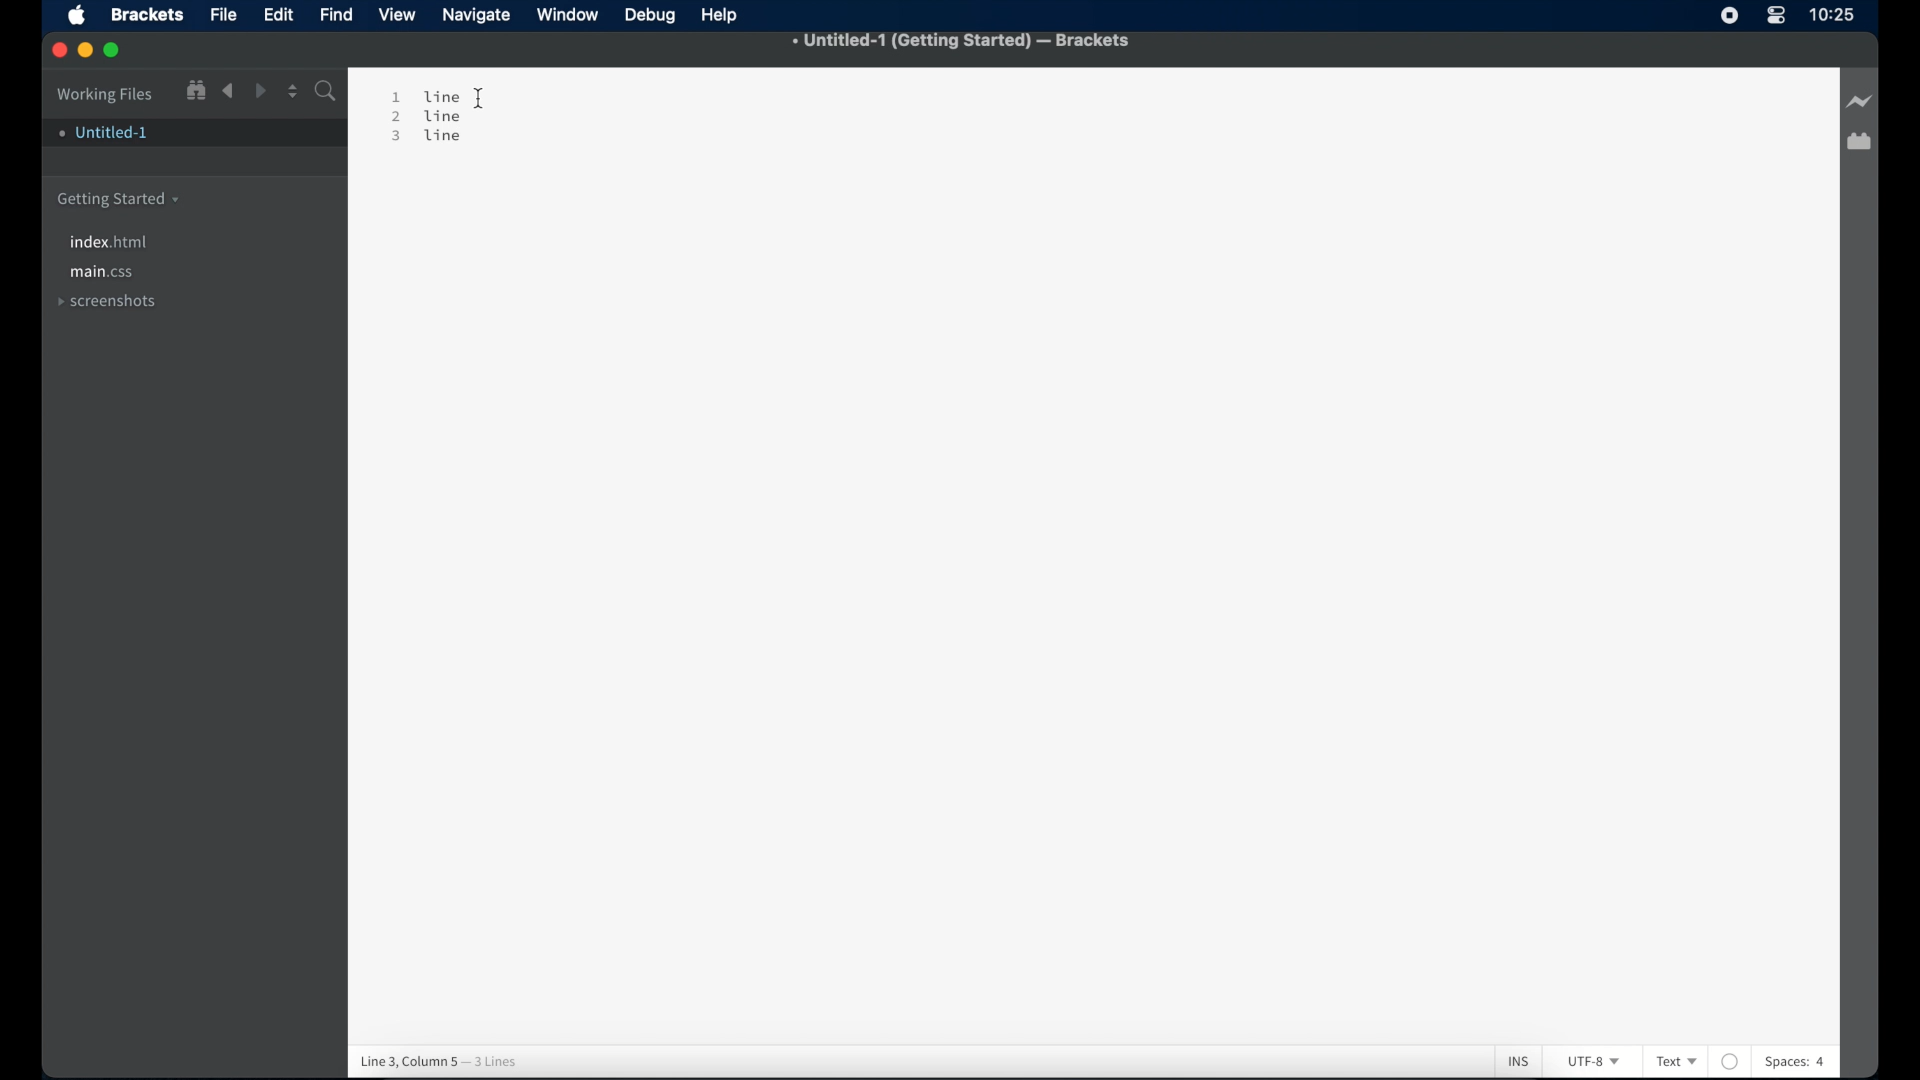 The width and height of the screenshot is (1920, 1080). Describe the element at coordinates (1726, 14) in the screenshot. I see `screen recorder icon` at that location.